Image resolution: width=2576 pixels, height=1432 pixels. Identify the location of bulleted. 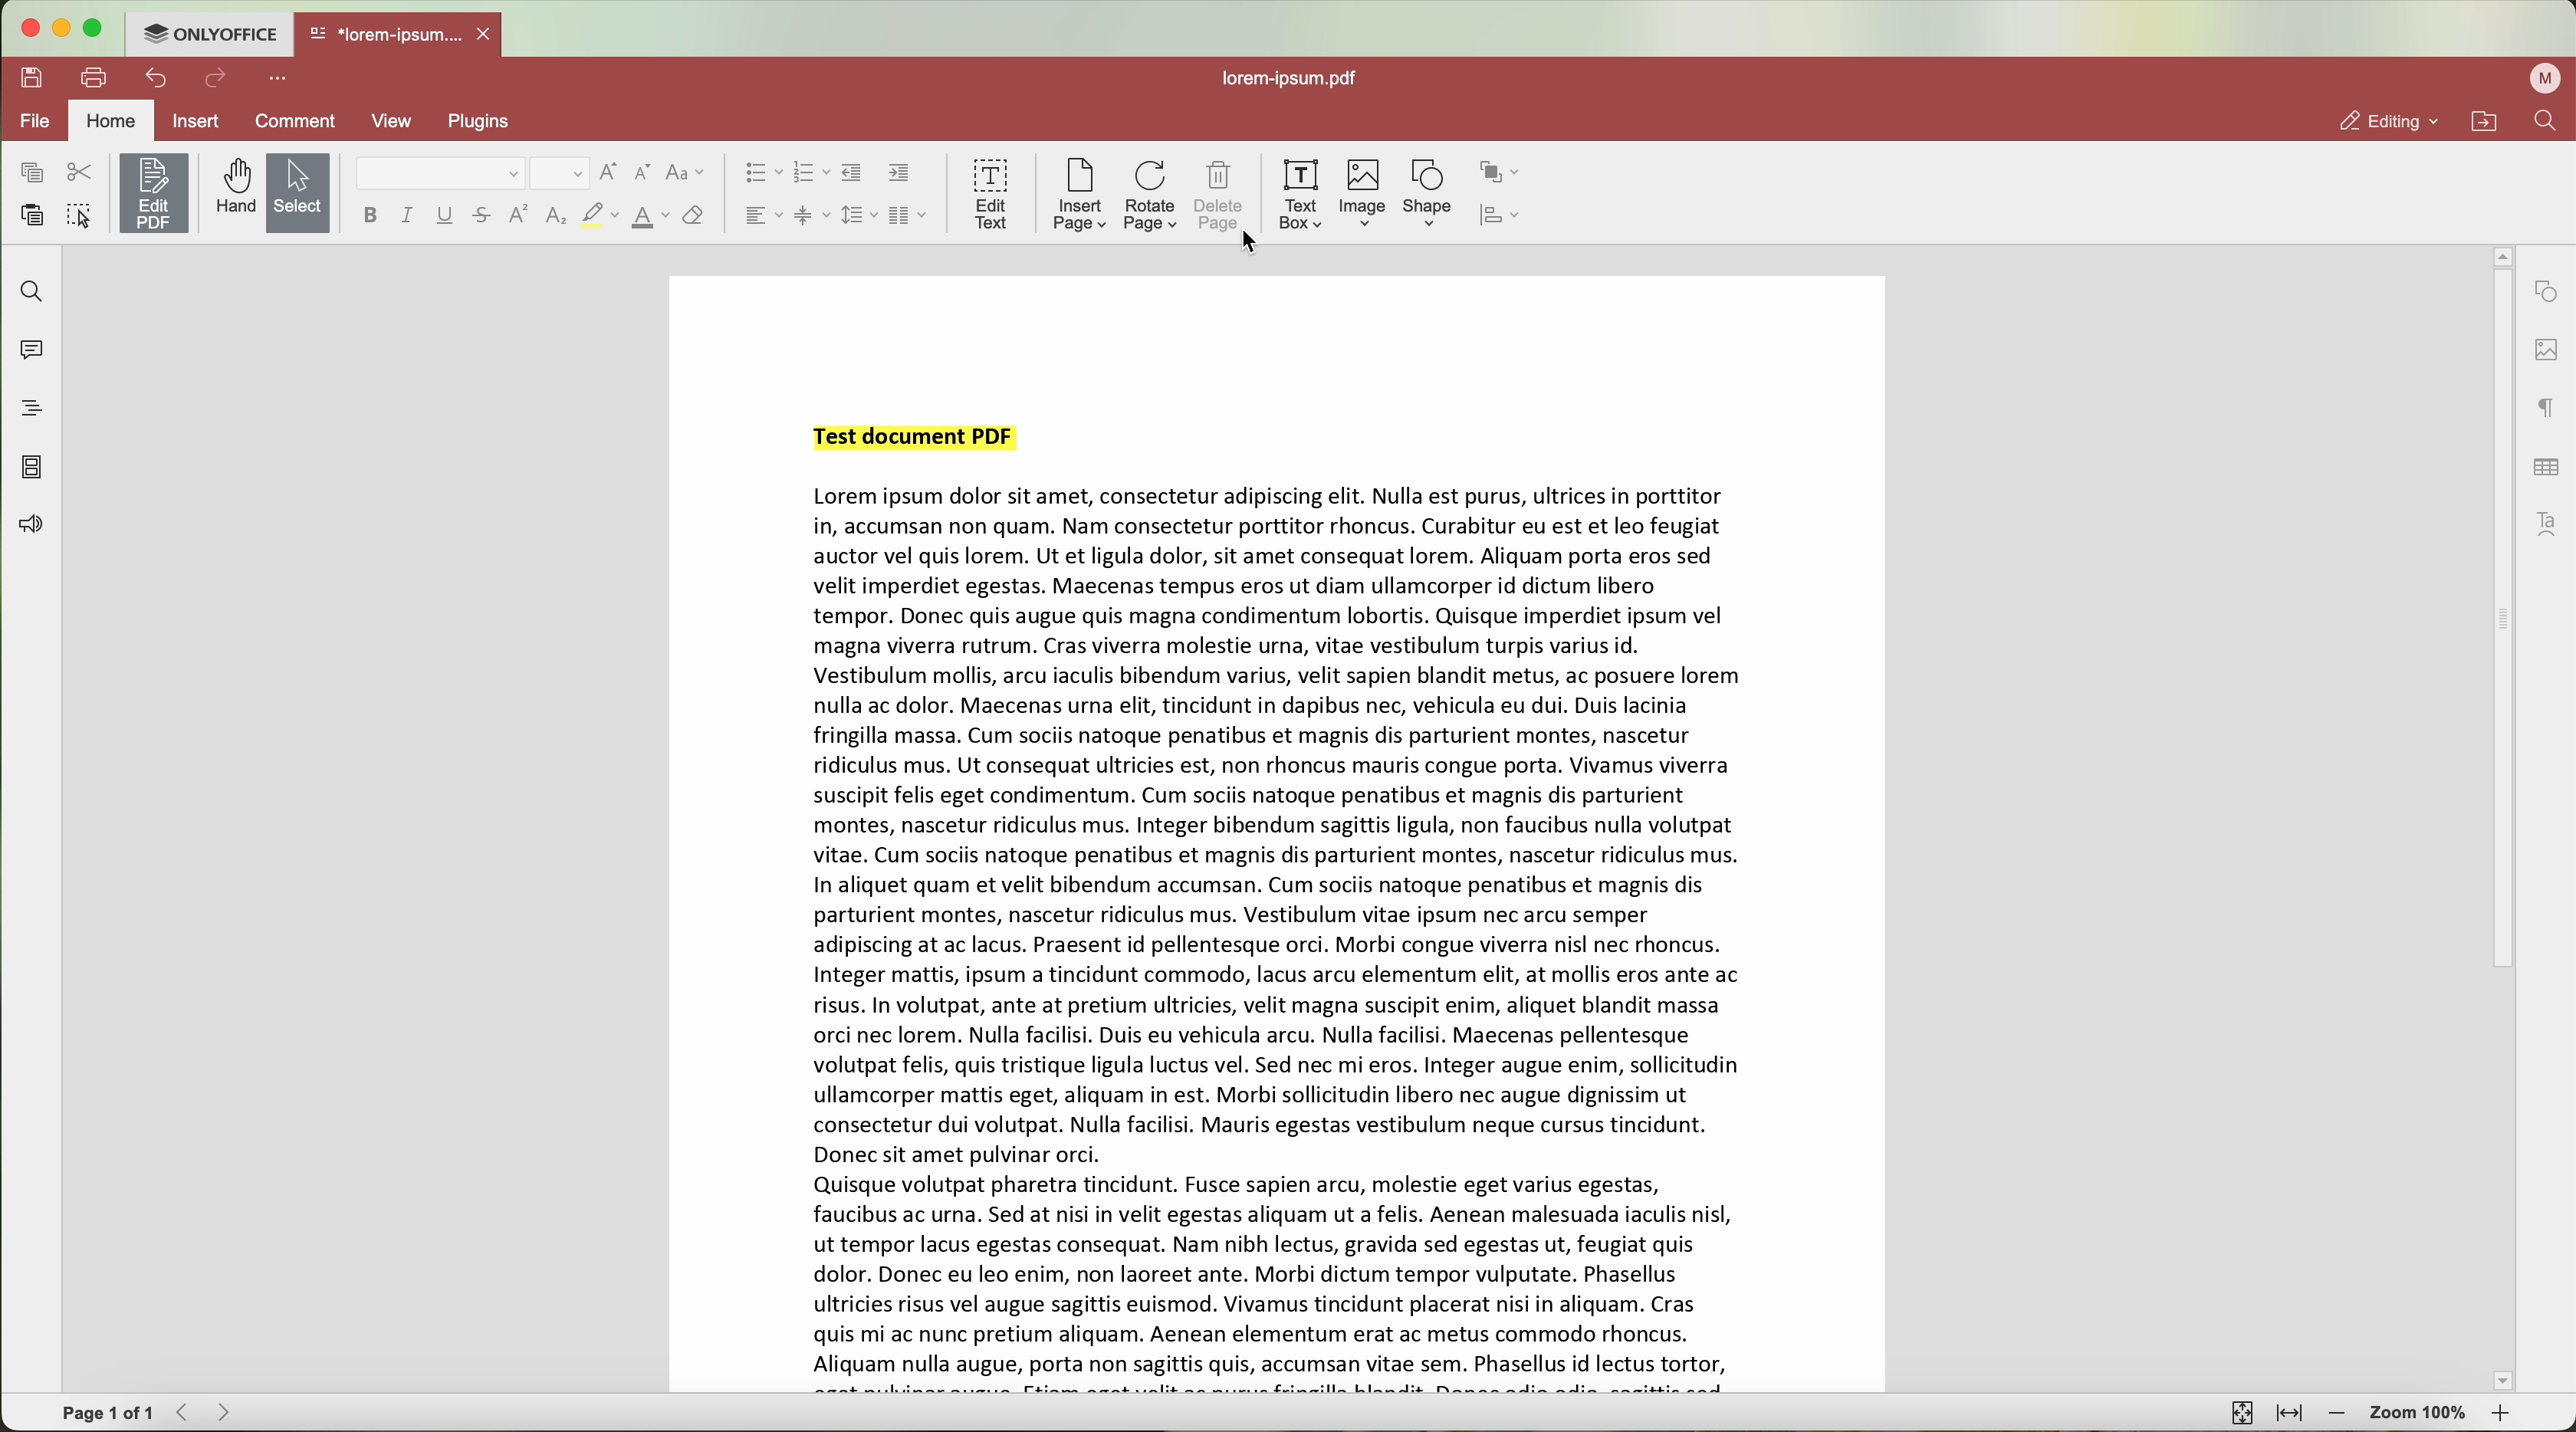
(764, 174).